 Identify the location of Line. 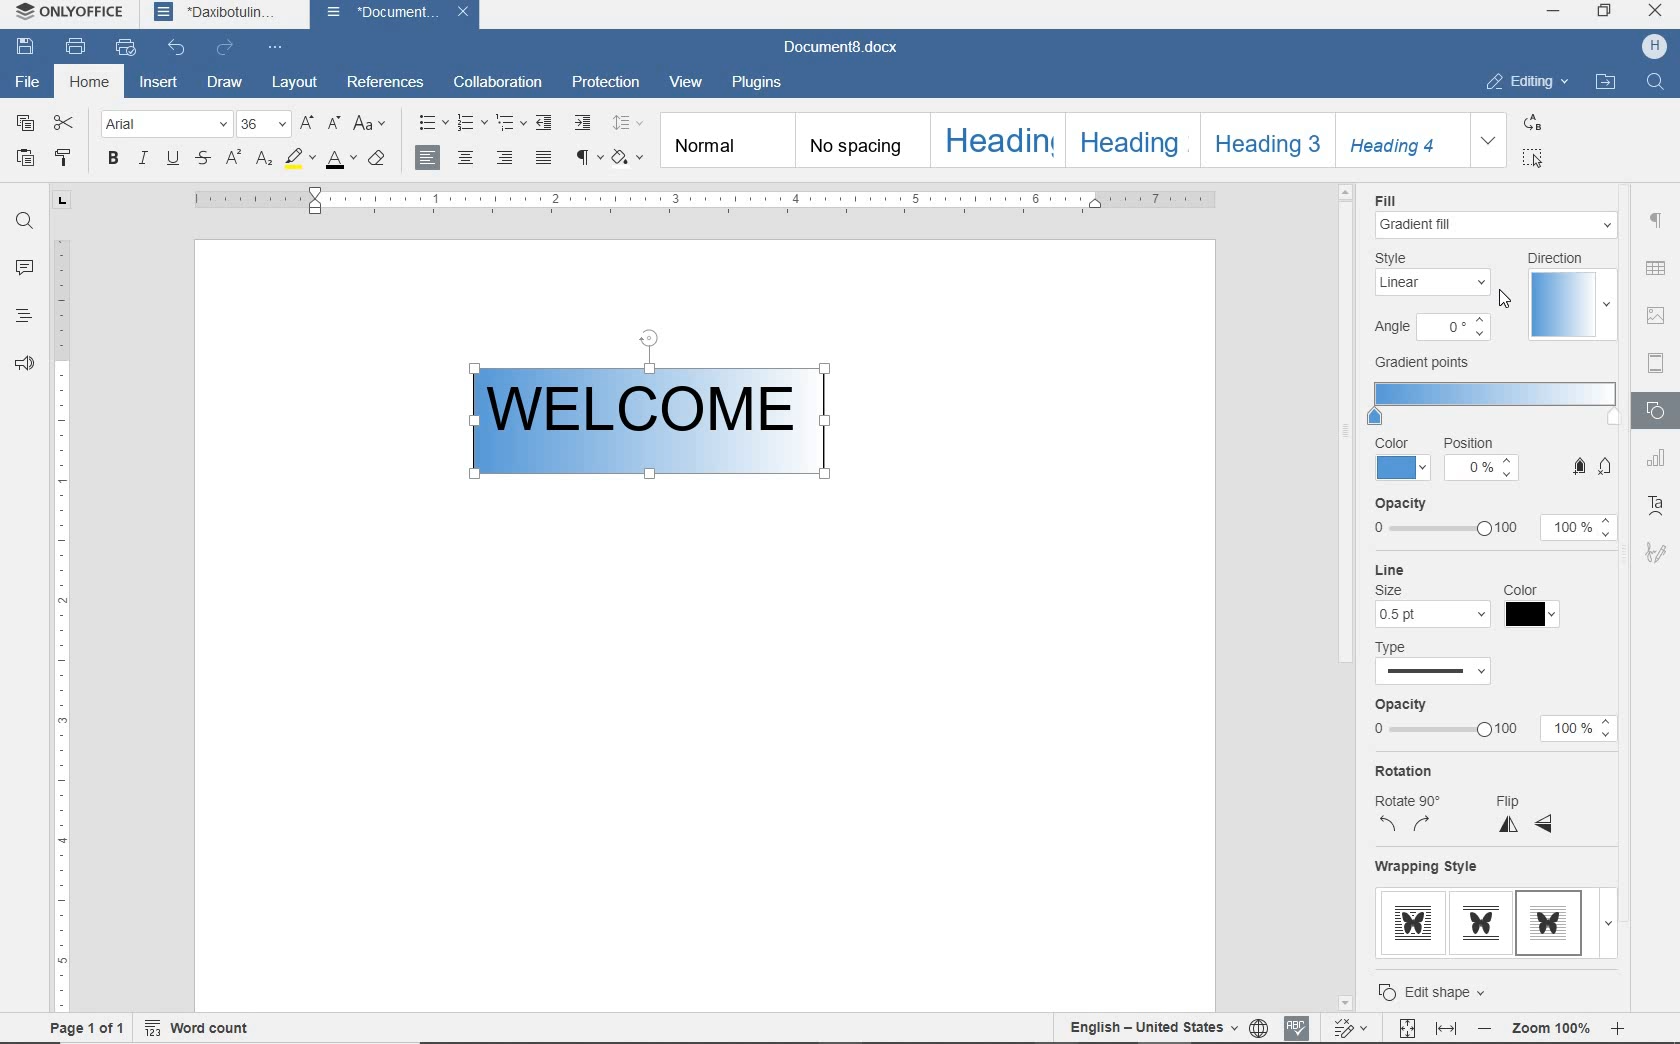
(1395, 569).